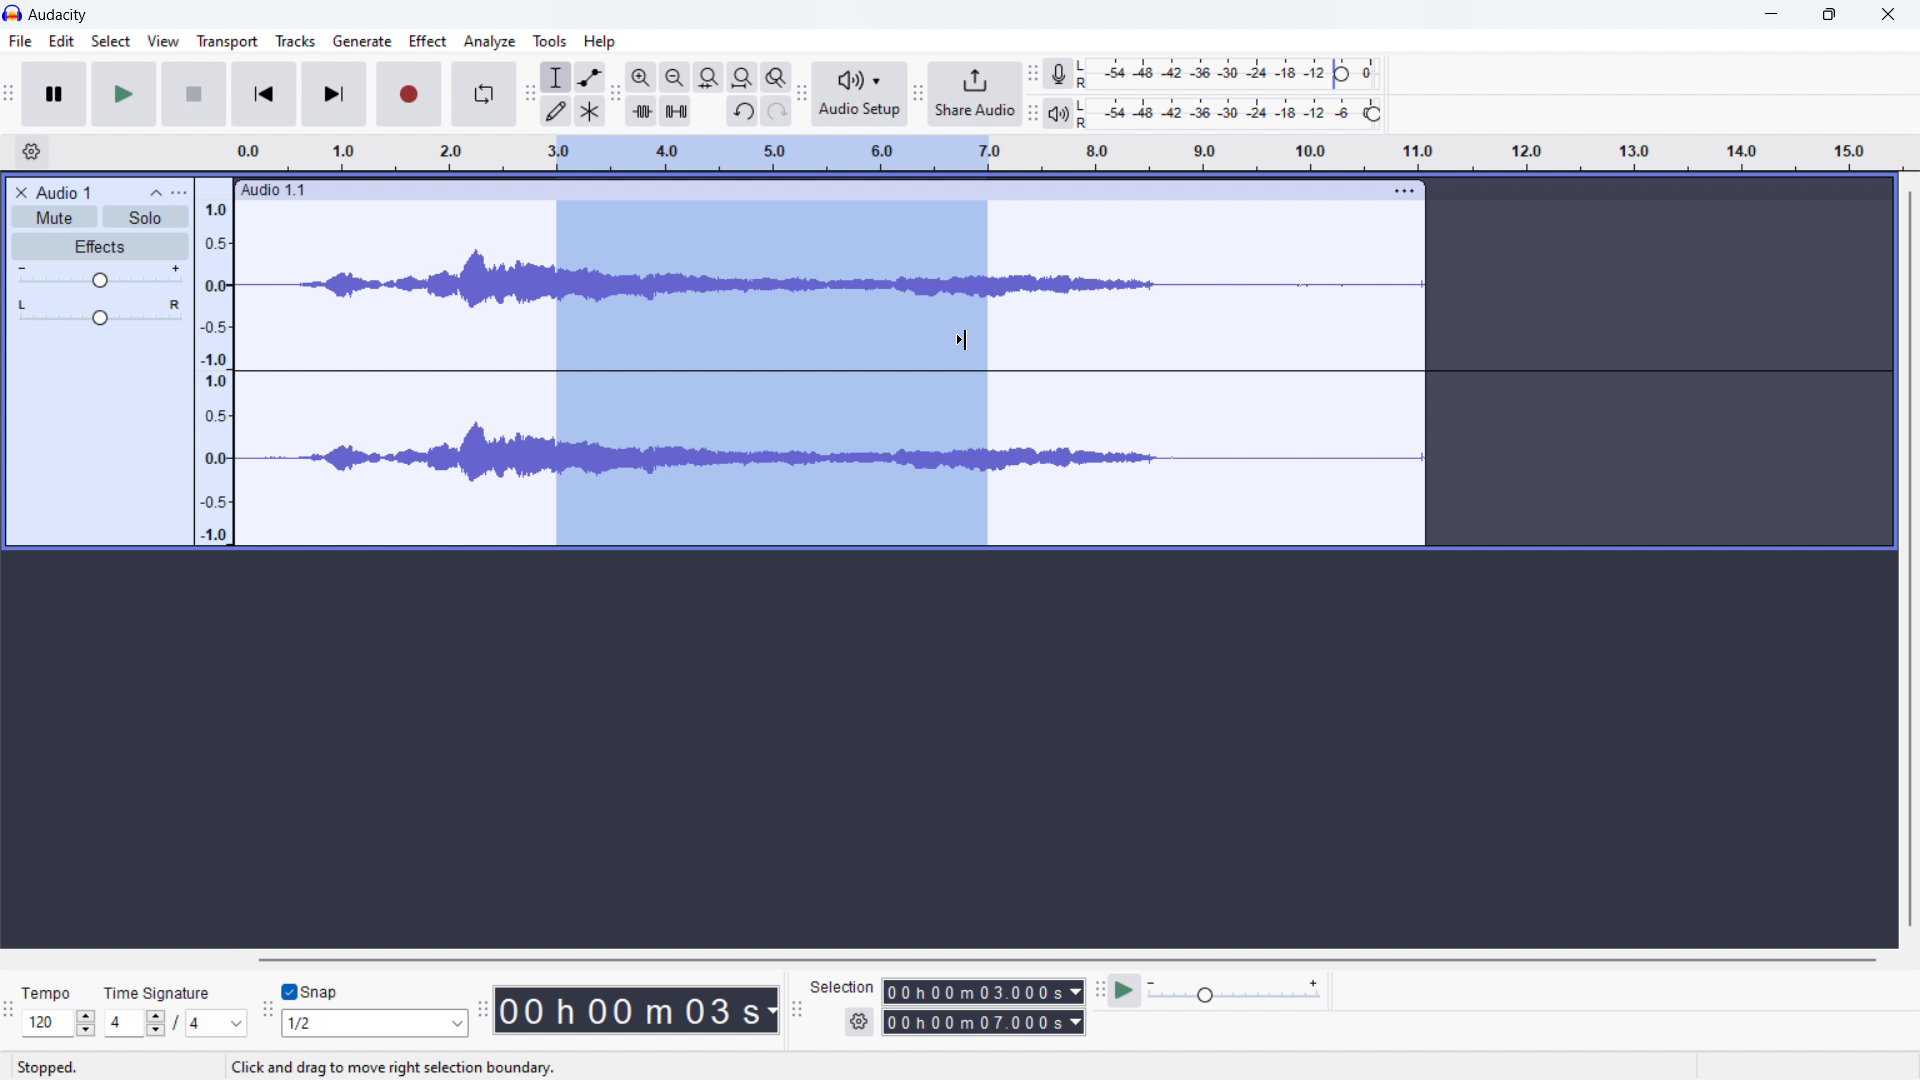 The height and width of the screenshot is (1080, 1920). Describe the element at coordinates (186, 189) in the screenshot. I see `more options` at that location.